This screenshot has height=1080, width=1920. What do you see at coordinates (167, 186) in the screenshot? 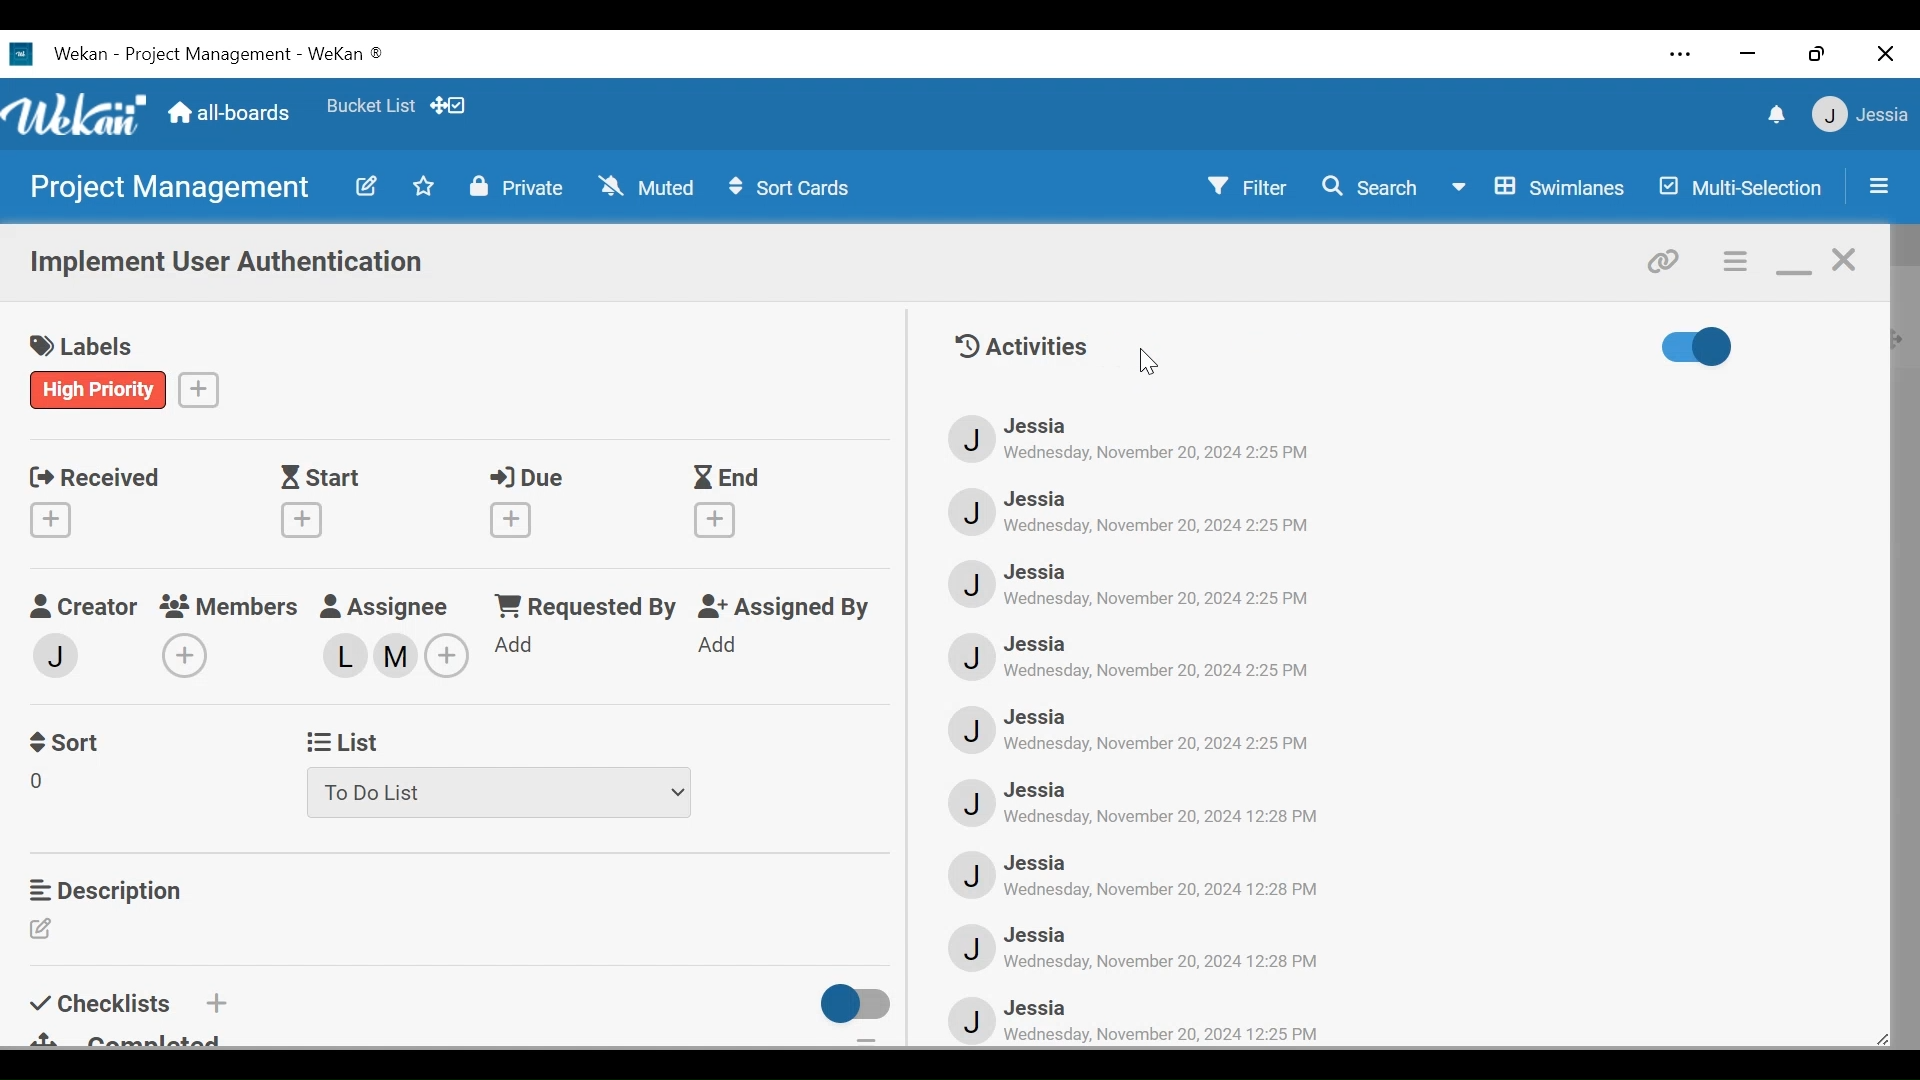
I see `Board name` at bounding box center [167, 186].